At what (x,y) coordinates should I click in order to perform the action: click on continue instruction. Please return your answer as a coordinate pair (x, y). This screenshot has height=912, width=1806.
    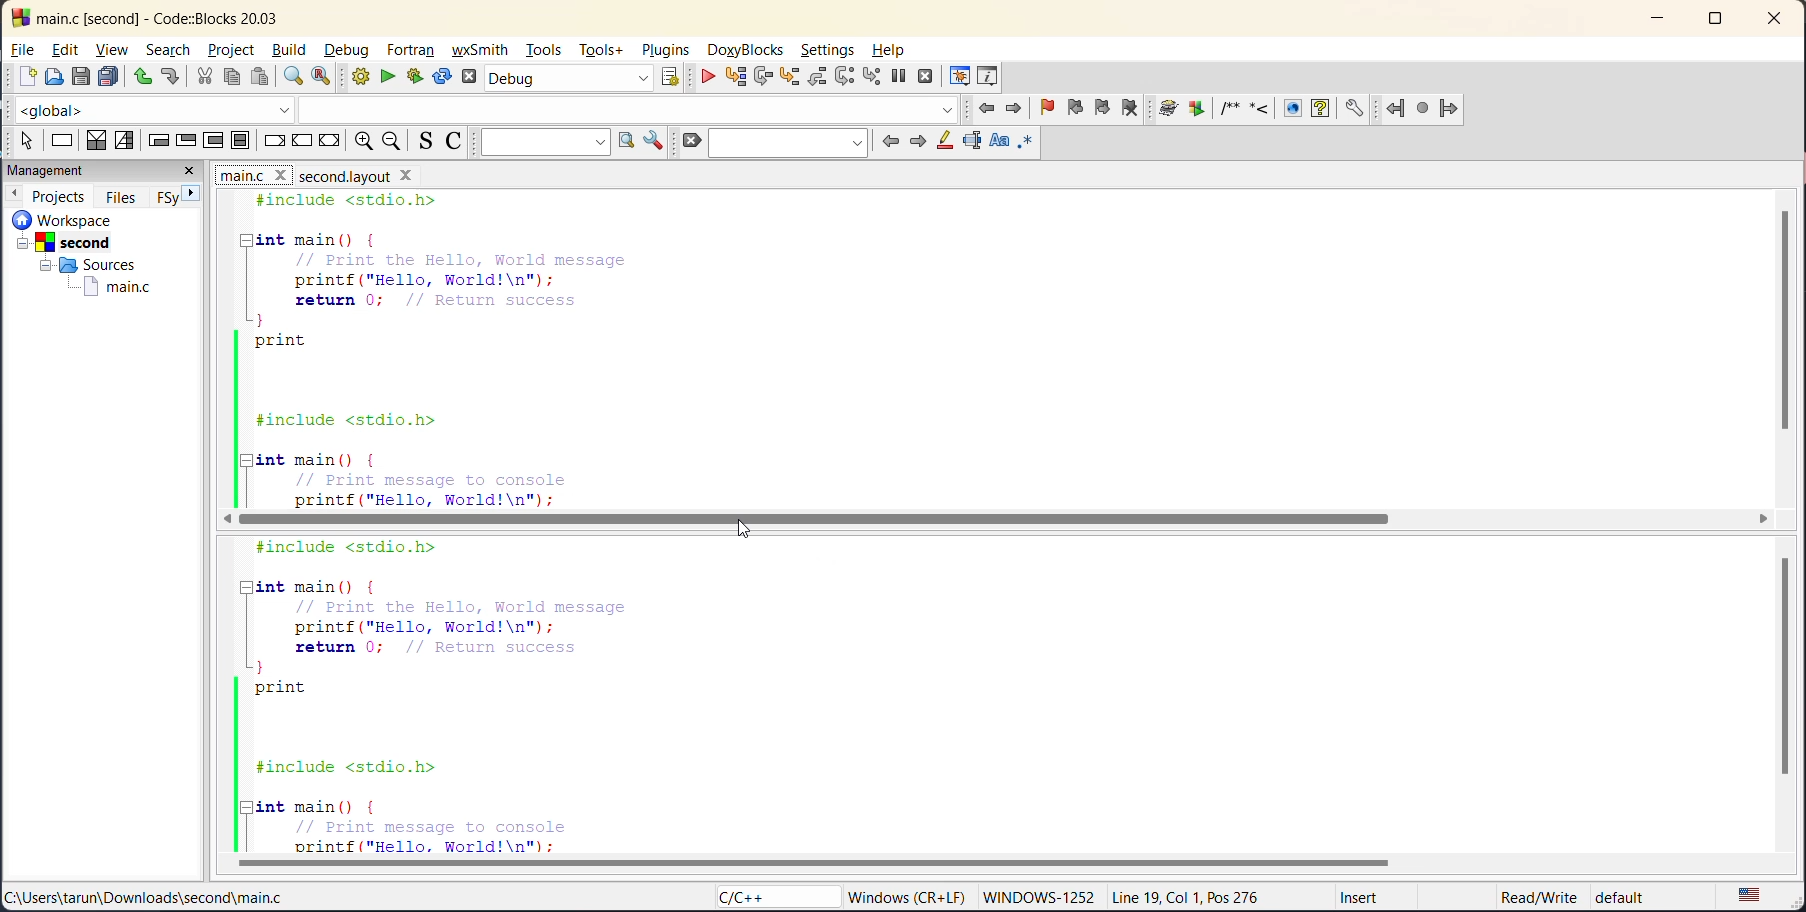
    Looking at the image, I should click on (300, 140).